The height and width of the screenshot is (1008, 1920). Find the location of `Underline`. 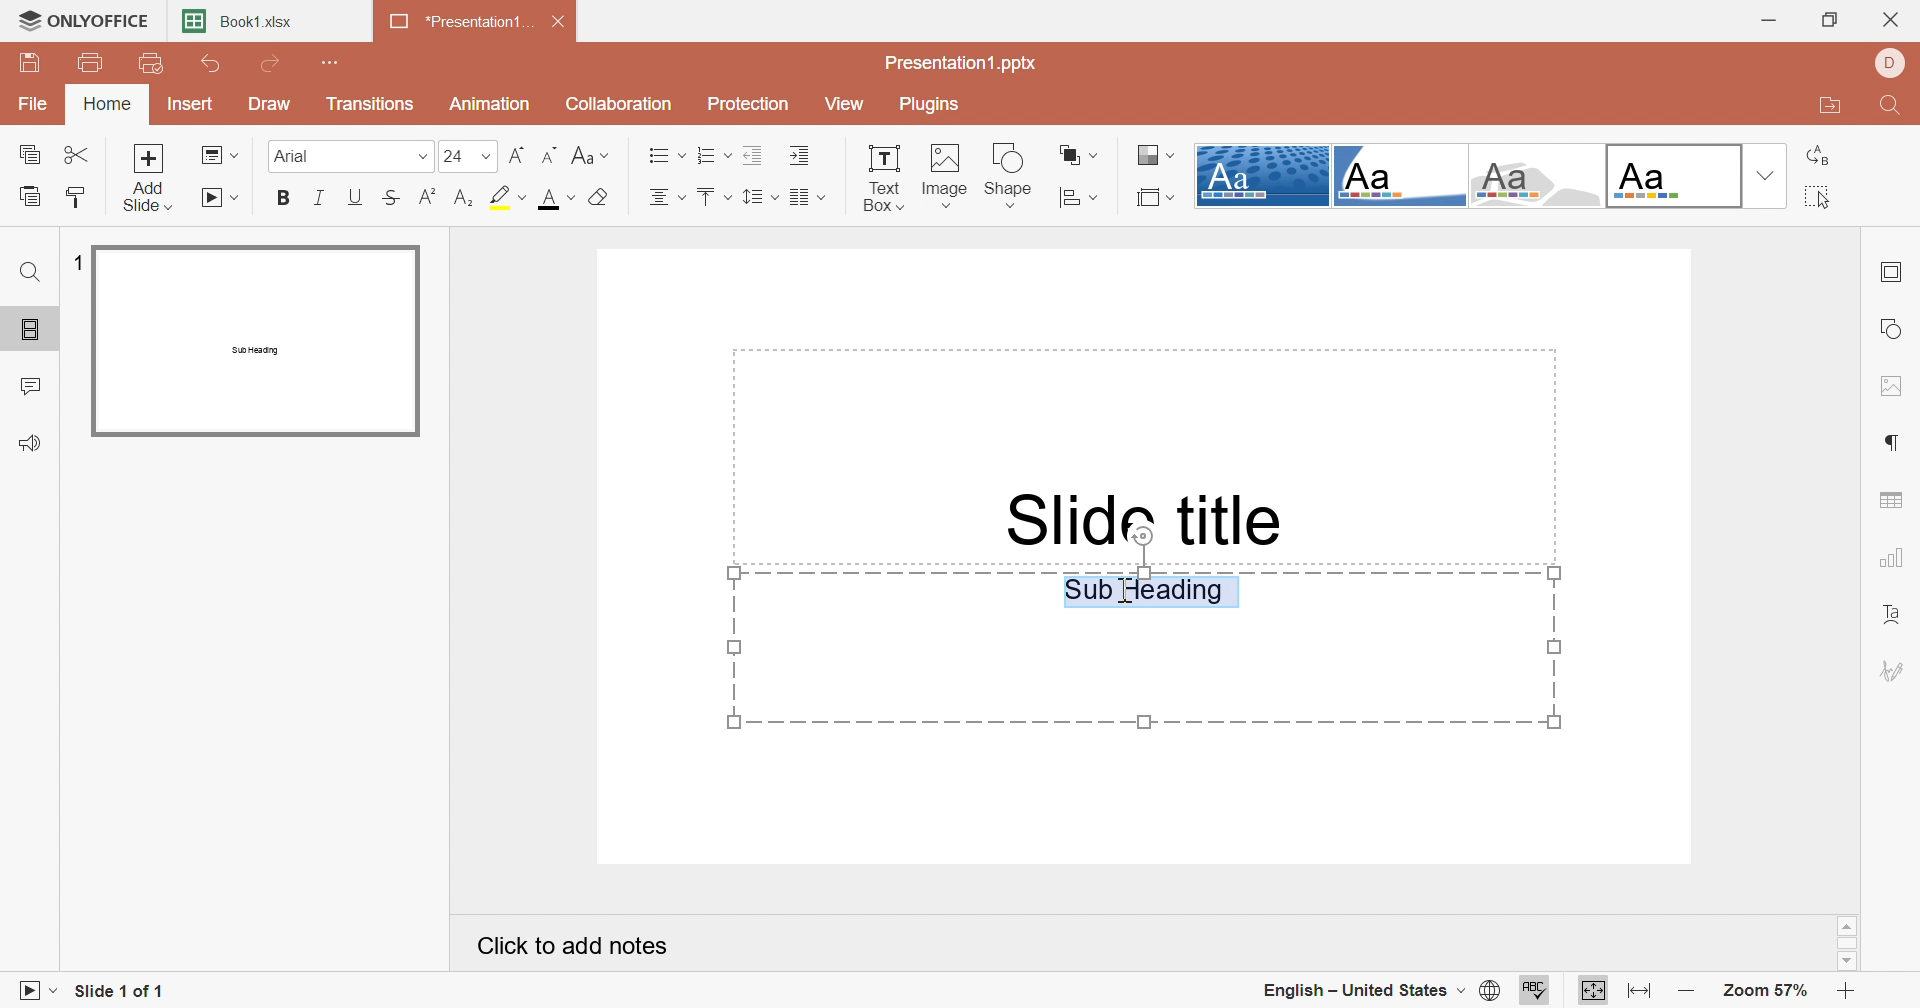

Underline is located at coordinates (359, 197).